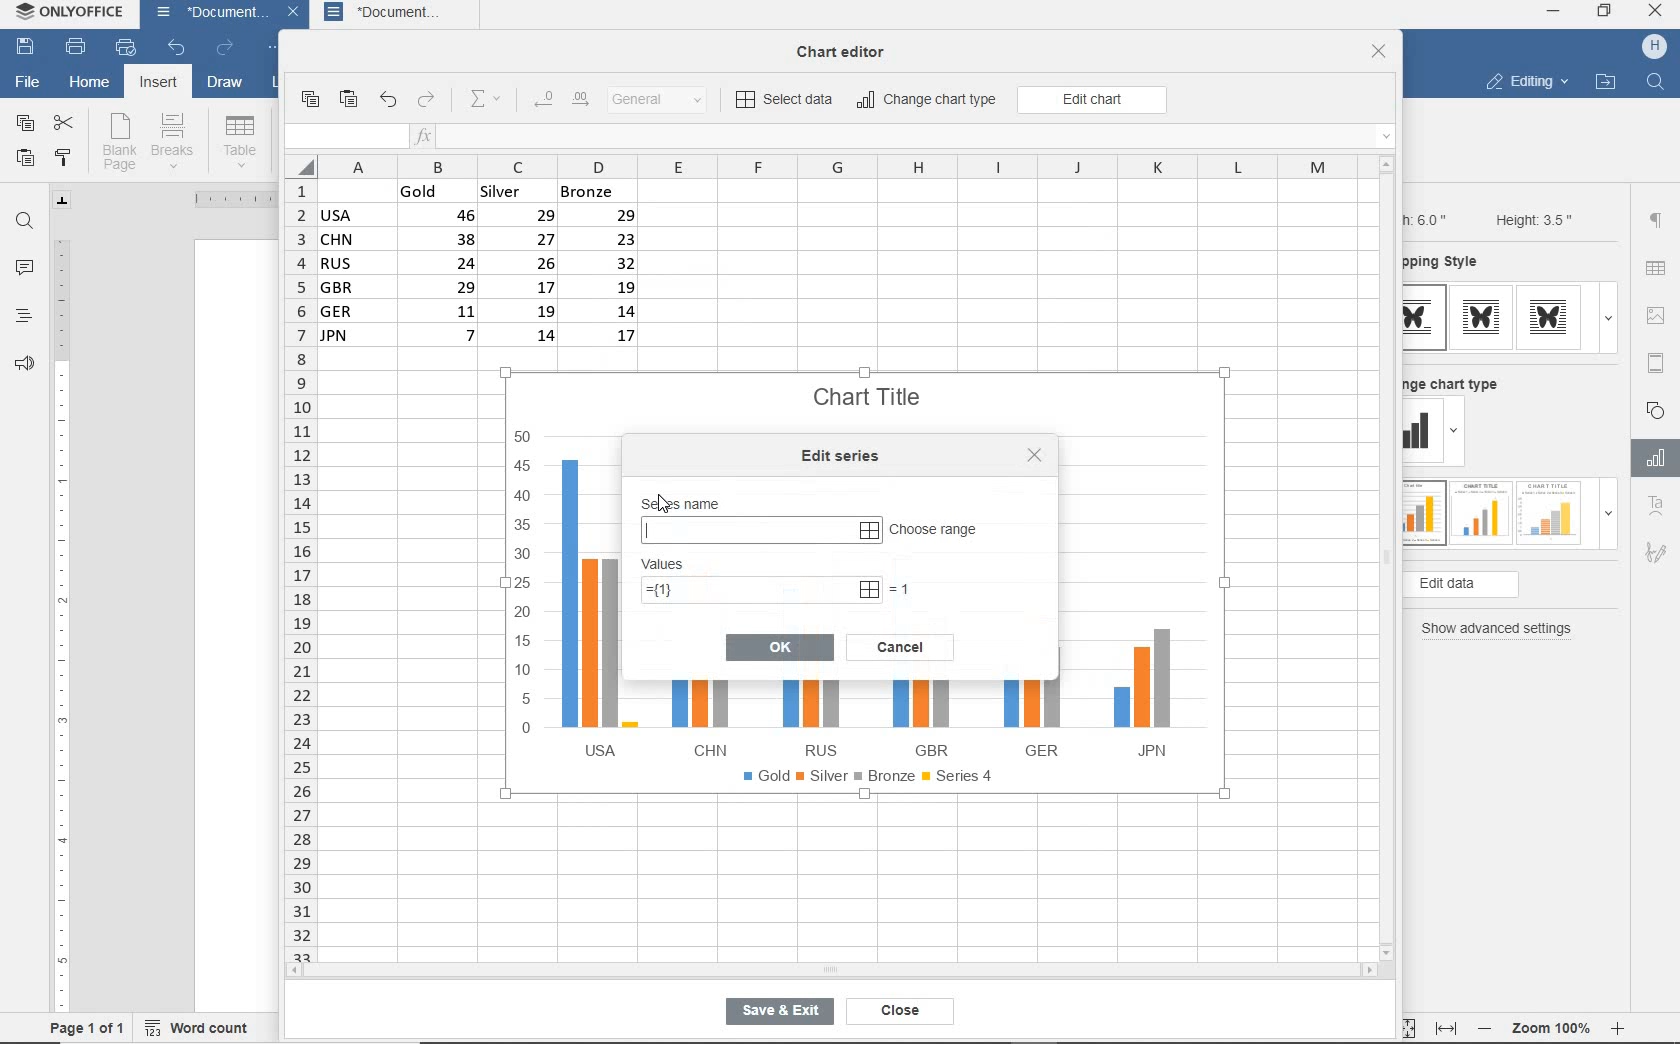  What do you see at coordinates (25, 270) in the screenshot?
I see `comments` at bounding box center [25, 270].